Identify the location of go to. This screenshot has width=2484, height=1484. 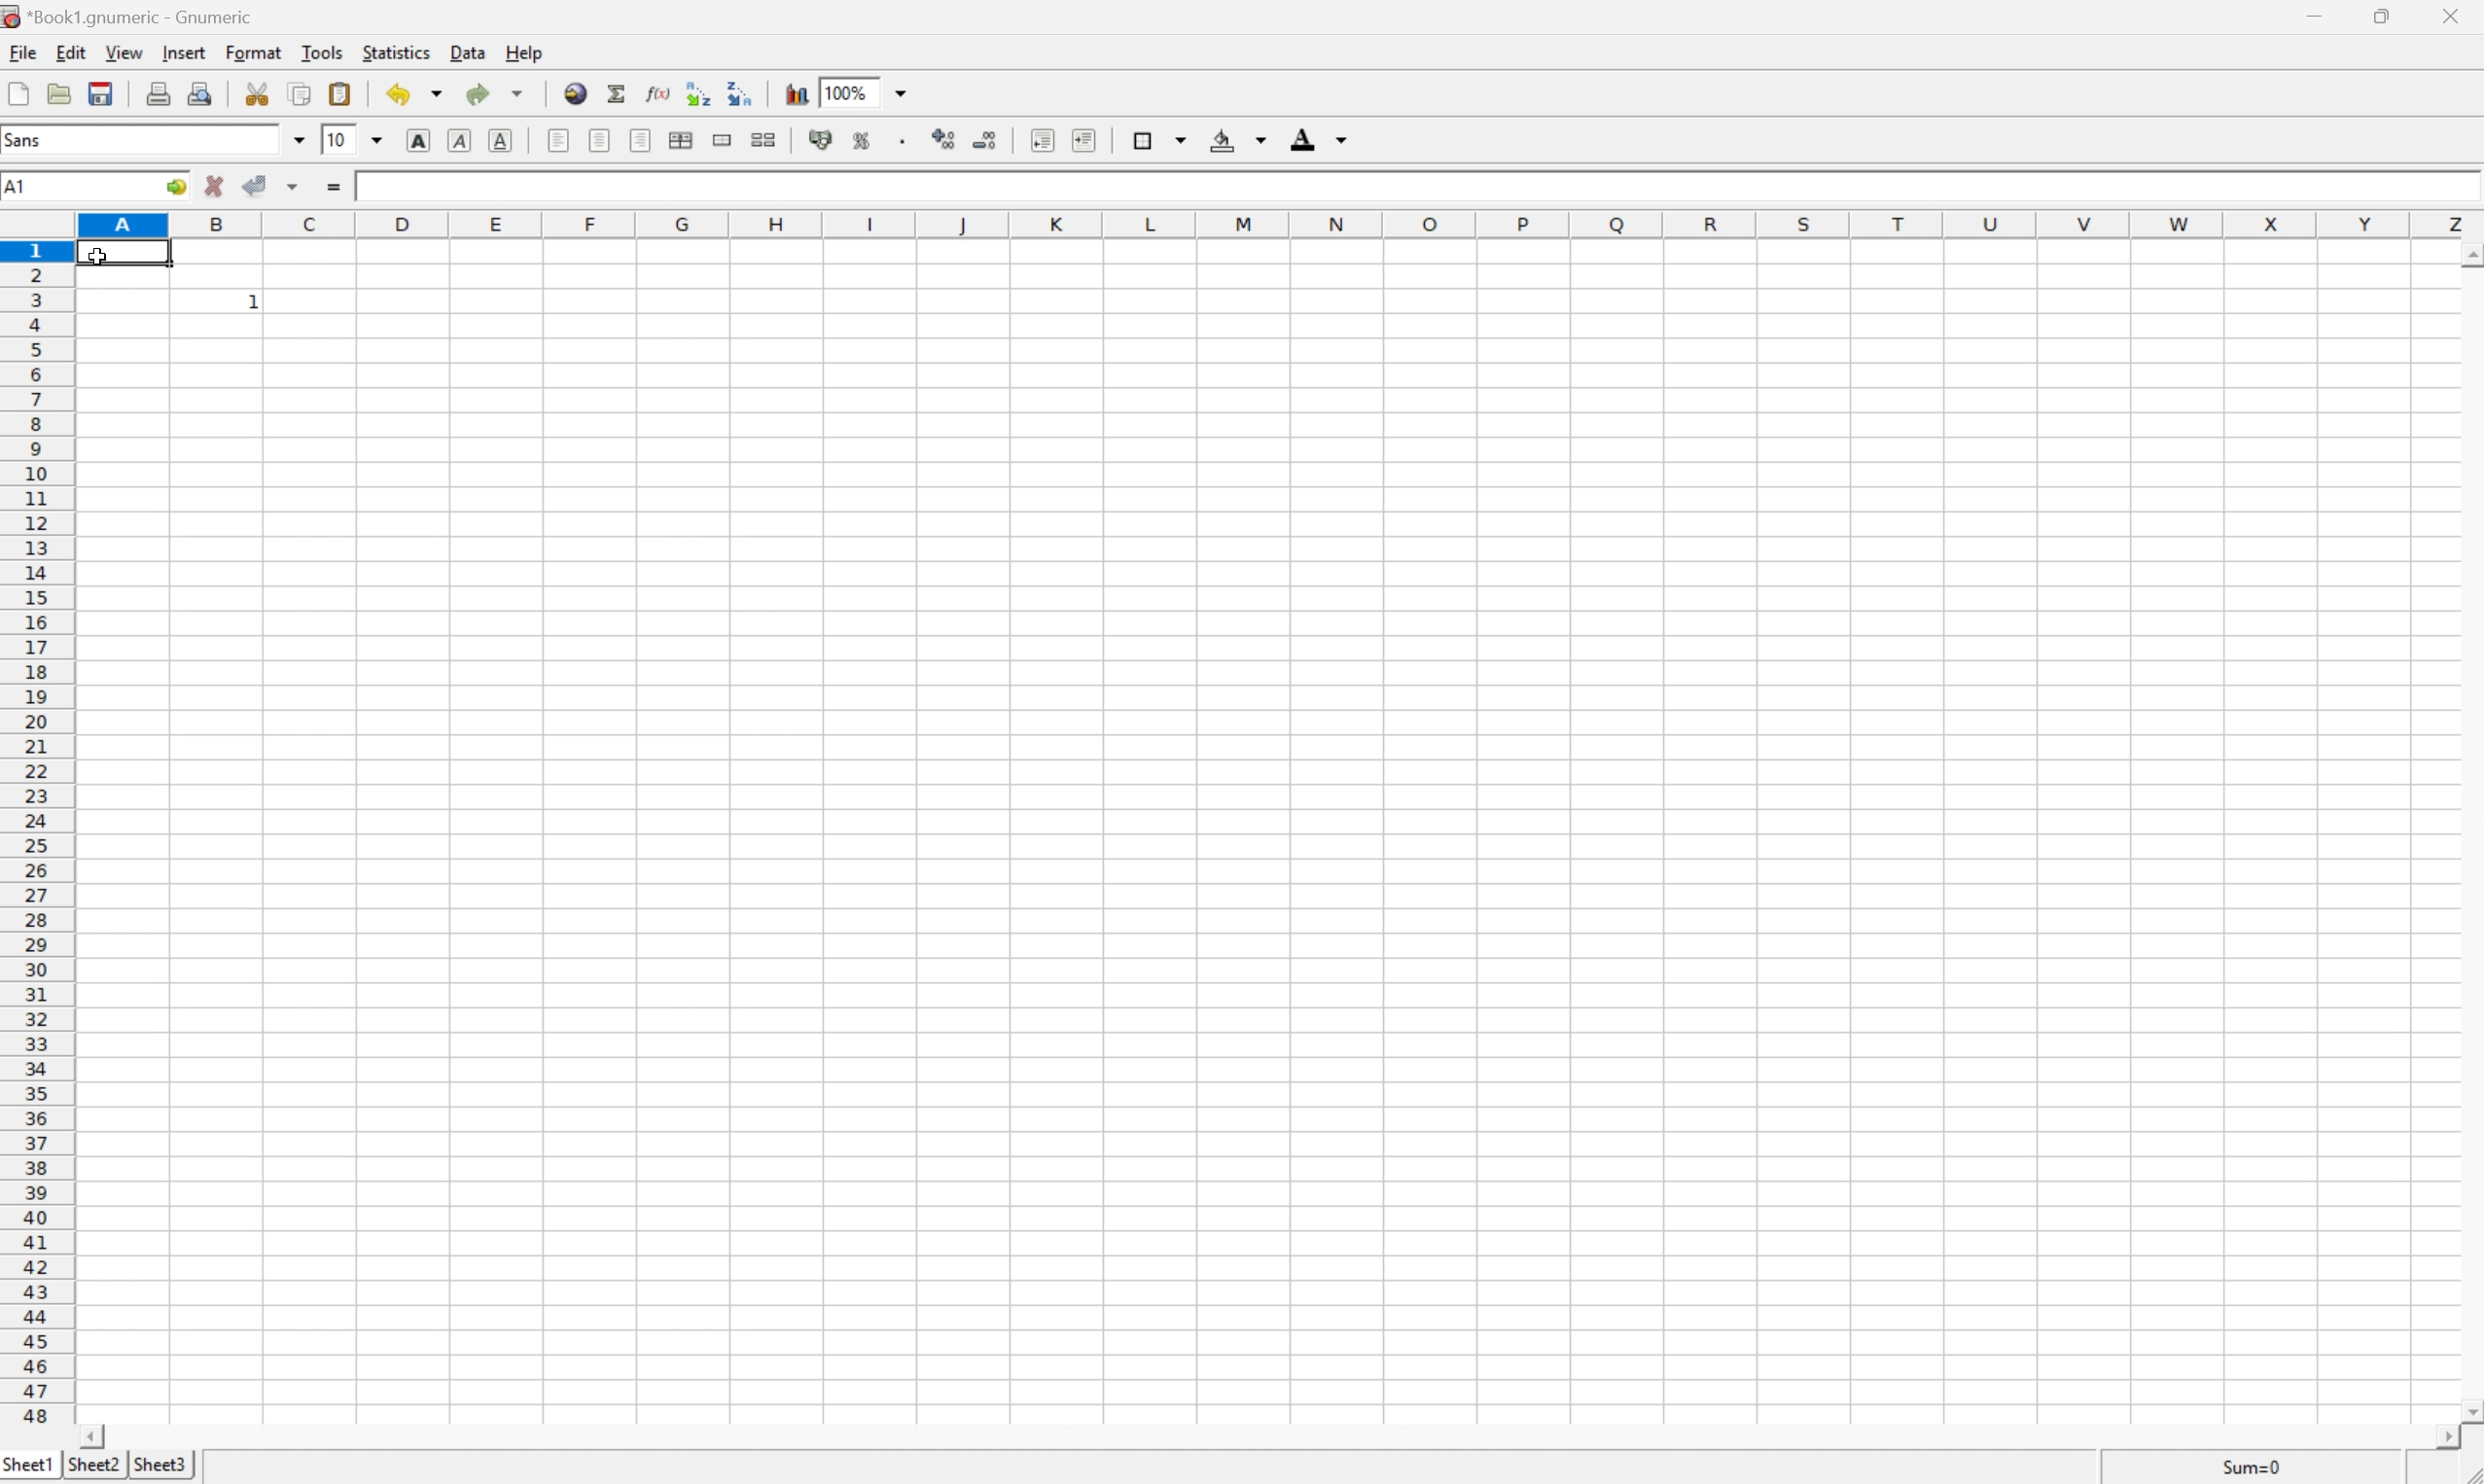
(176, 187).